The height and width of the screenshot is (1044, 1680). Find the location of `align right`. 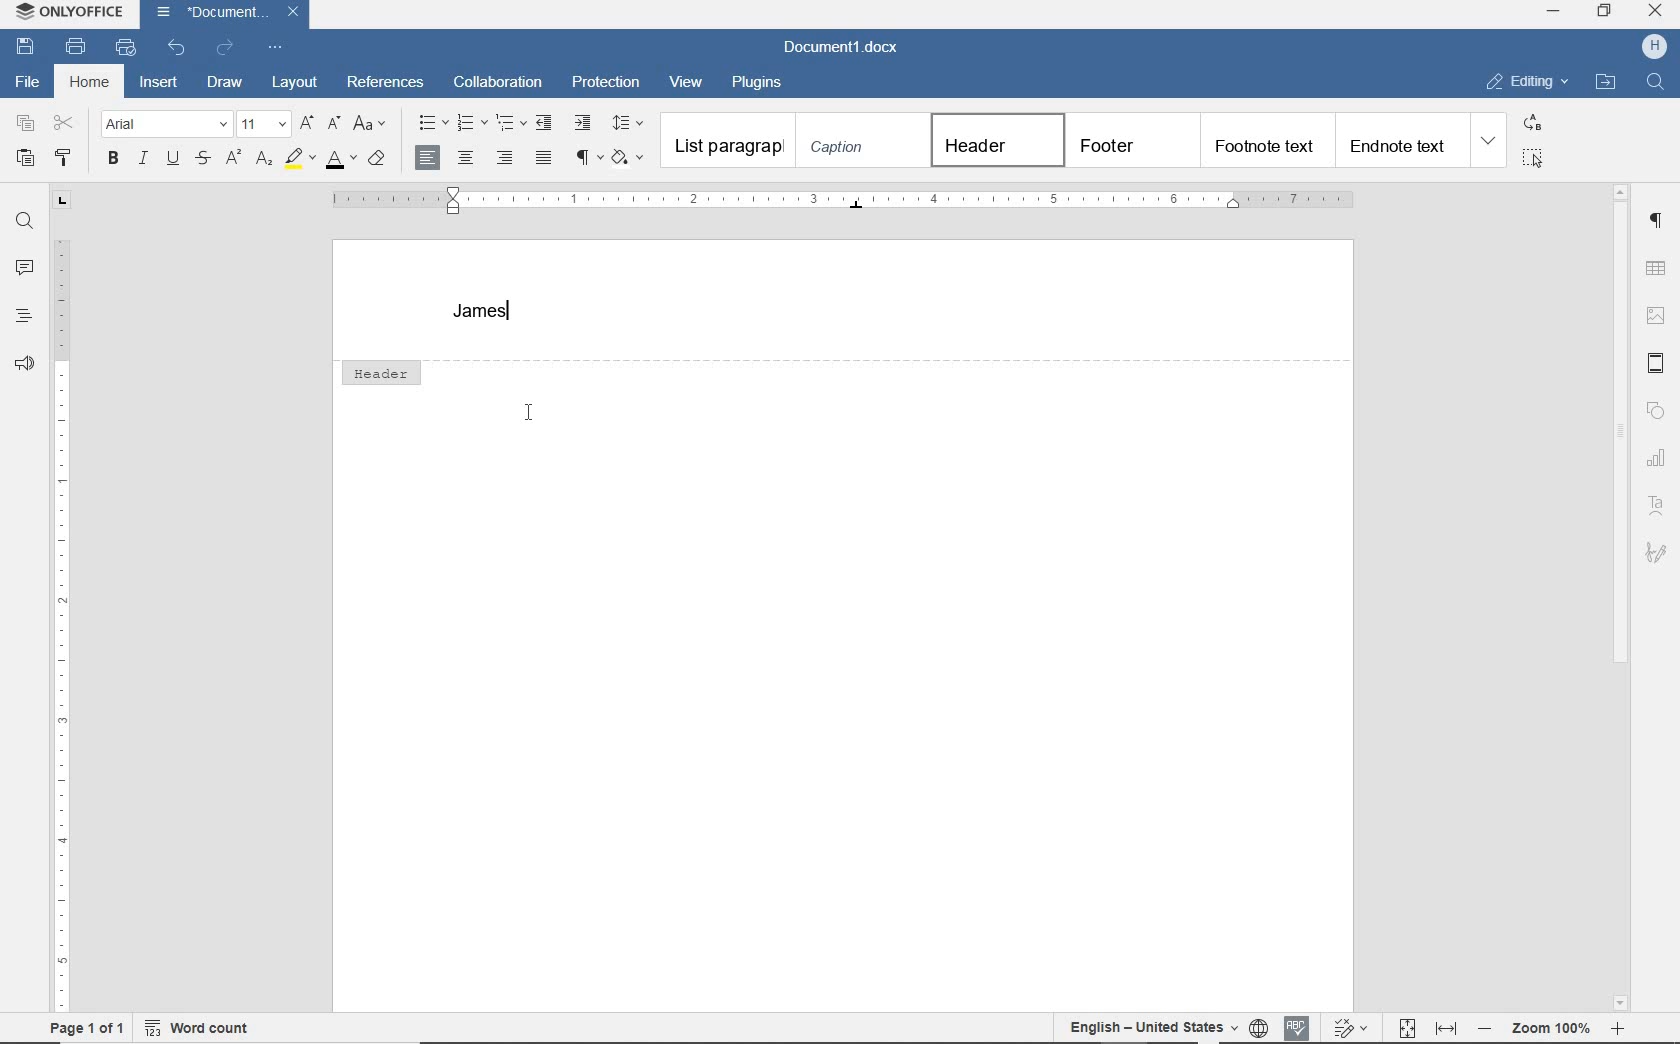

align right is located at coordinates (507, 157).